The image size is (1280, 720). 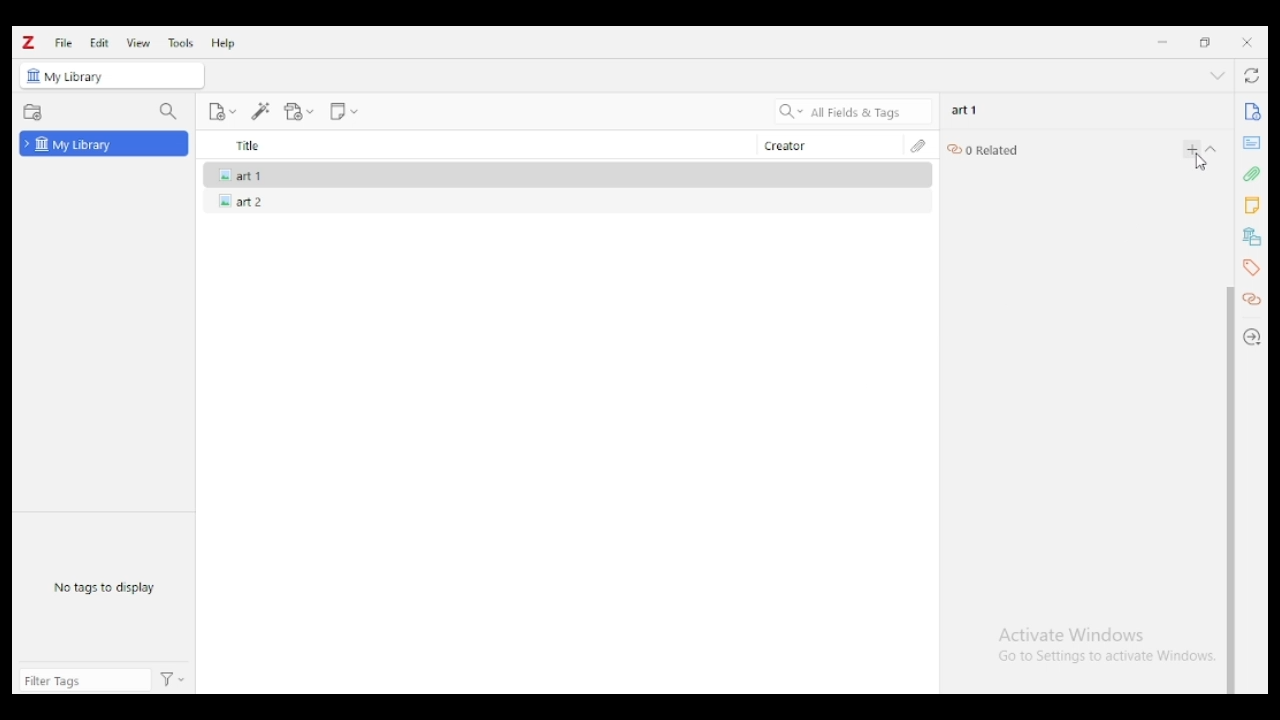 What do you see at coordinates (1254, 300) in the screenshot?
I see `related` at bounding box center [1254, 300].